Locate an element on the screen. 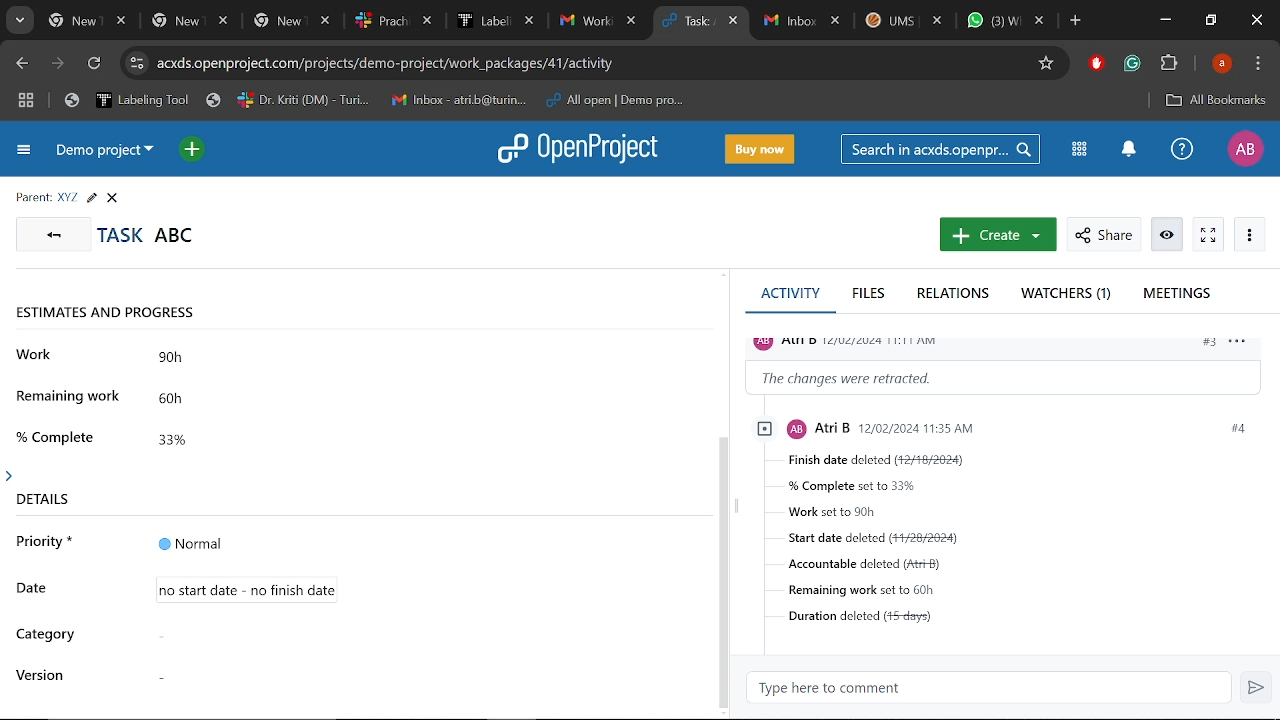 This screenshot has height=720, width=1280. 33% is located at coordinates (199, 437).